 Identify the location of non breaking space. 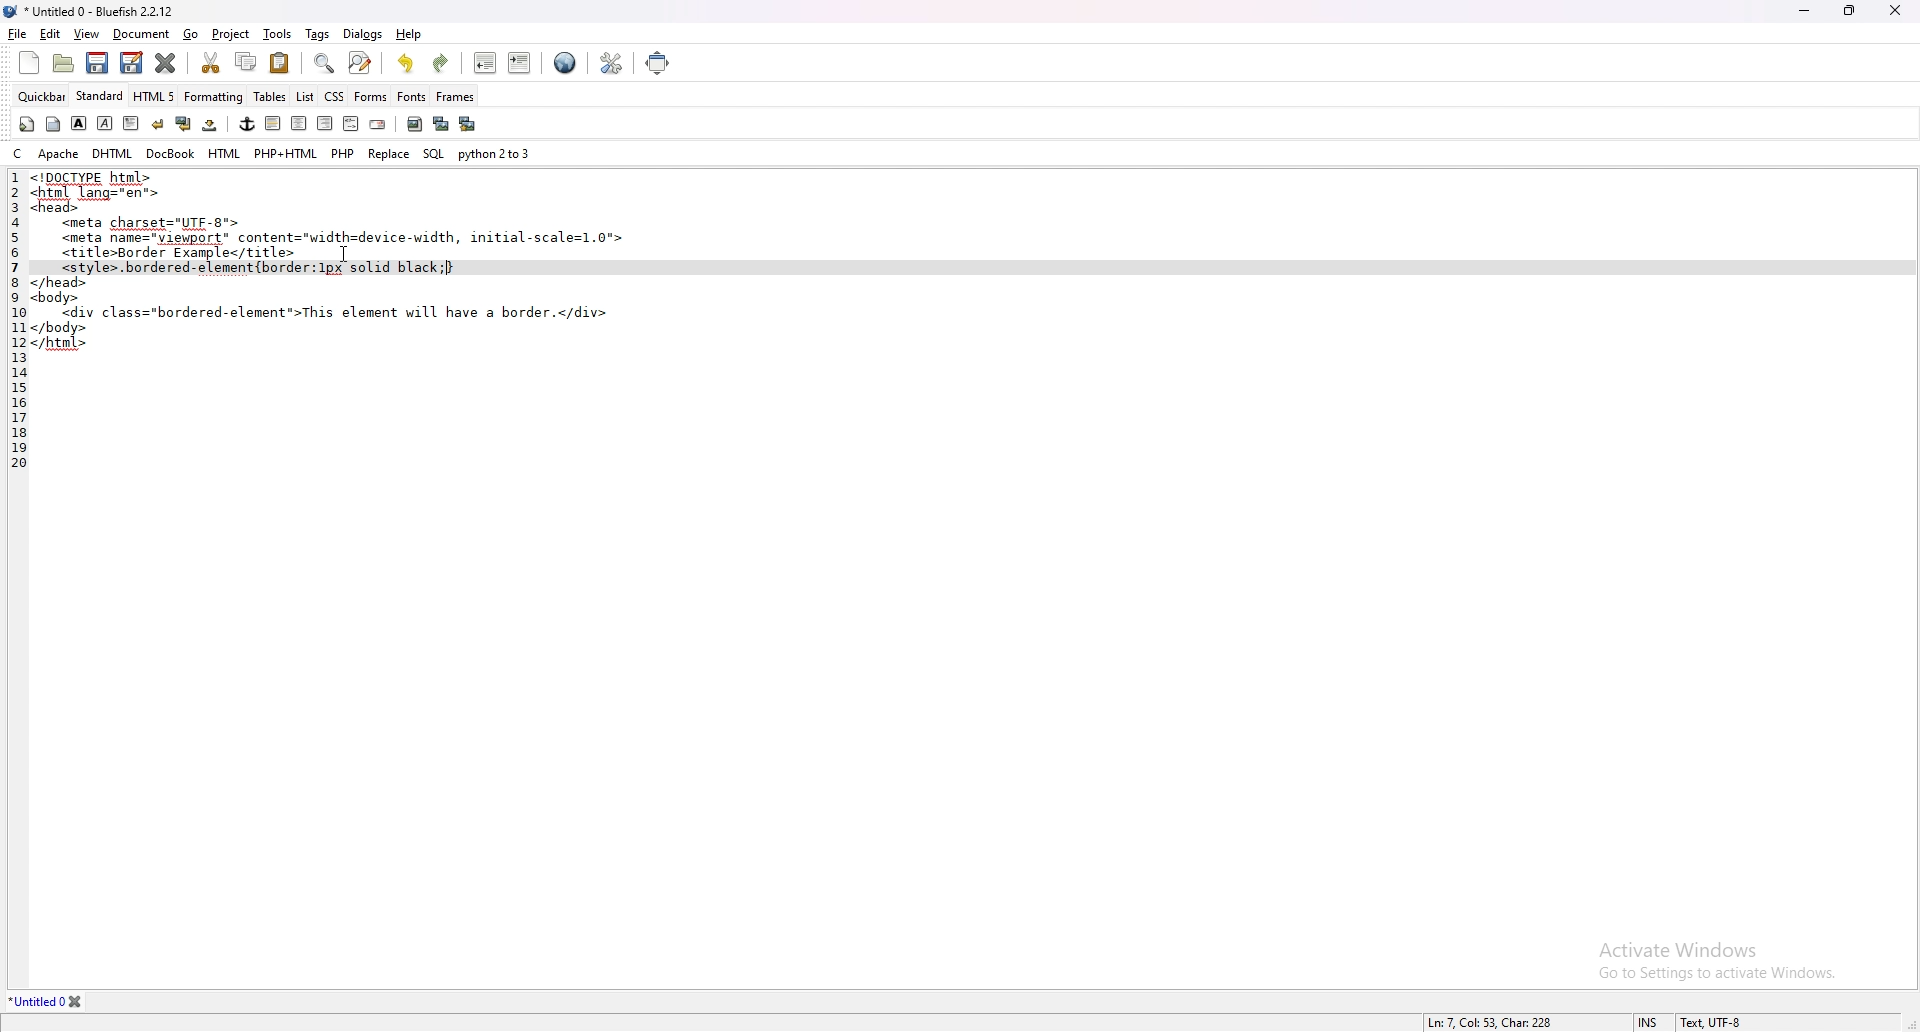
(211, 124).